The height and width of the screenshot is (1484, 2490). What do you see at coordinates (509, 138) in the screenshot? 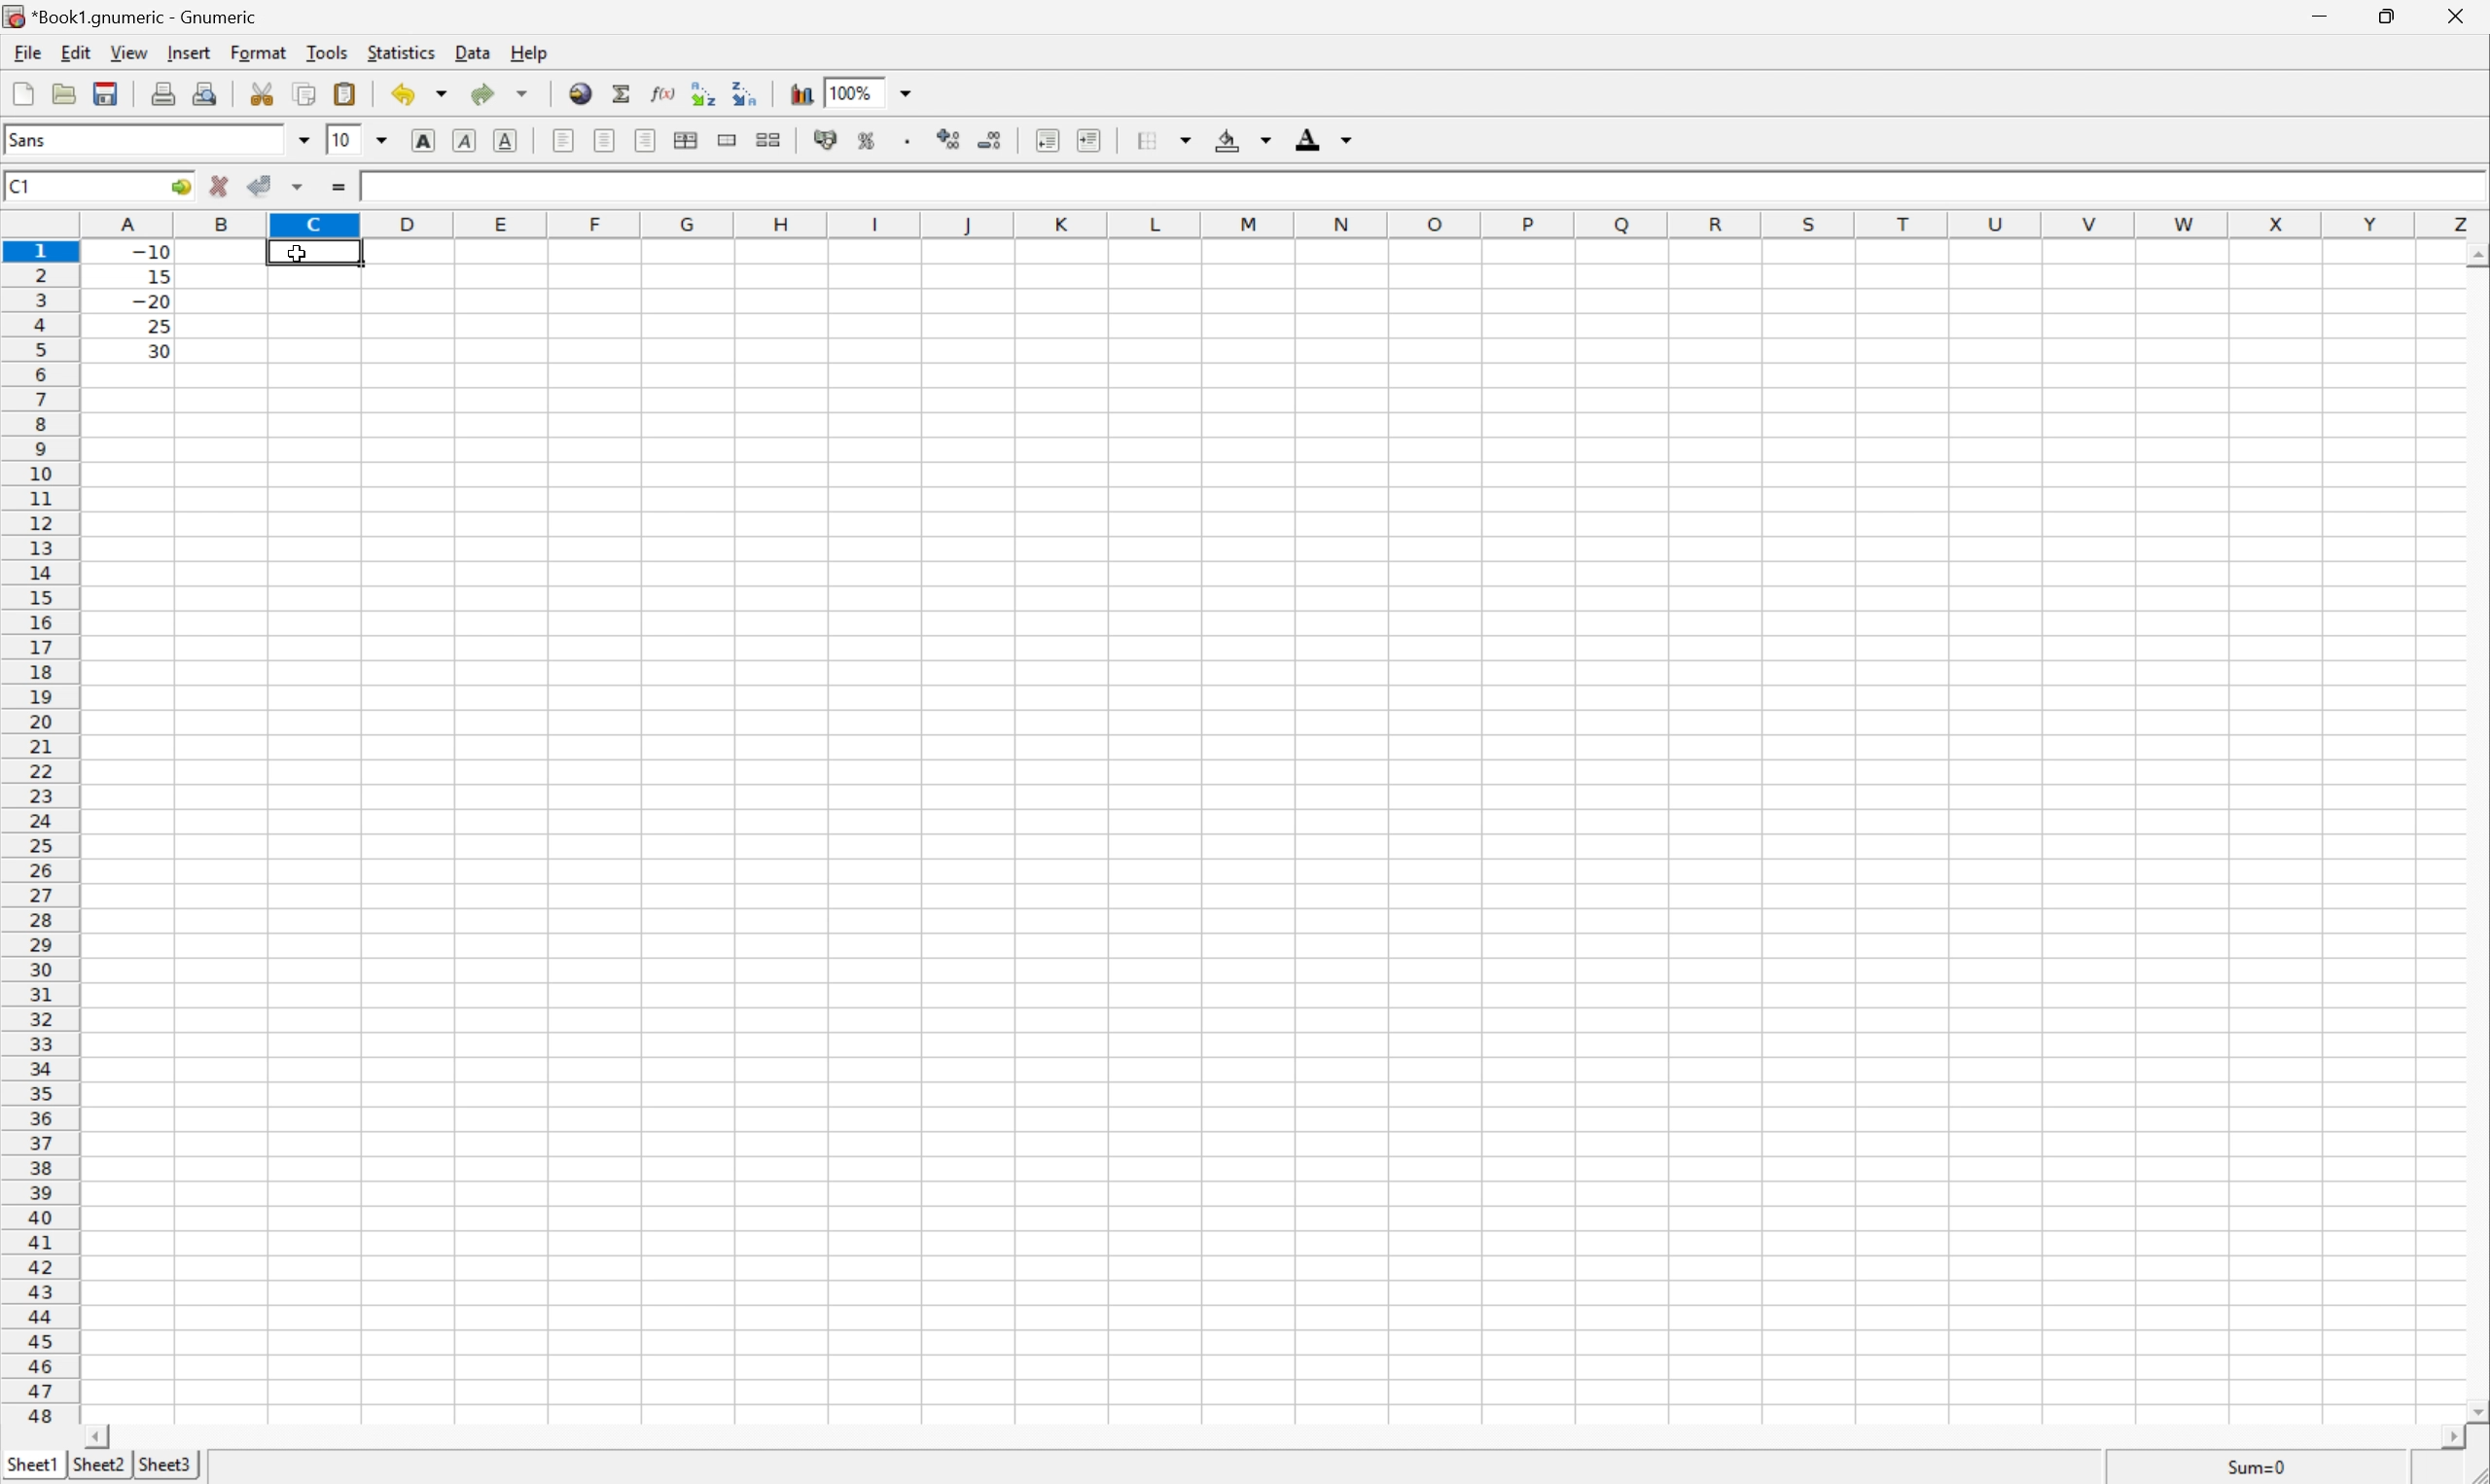
I see `Underline` at bounding box center [509, 138].